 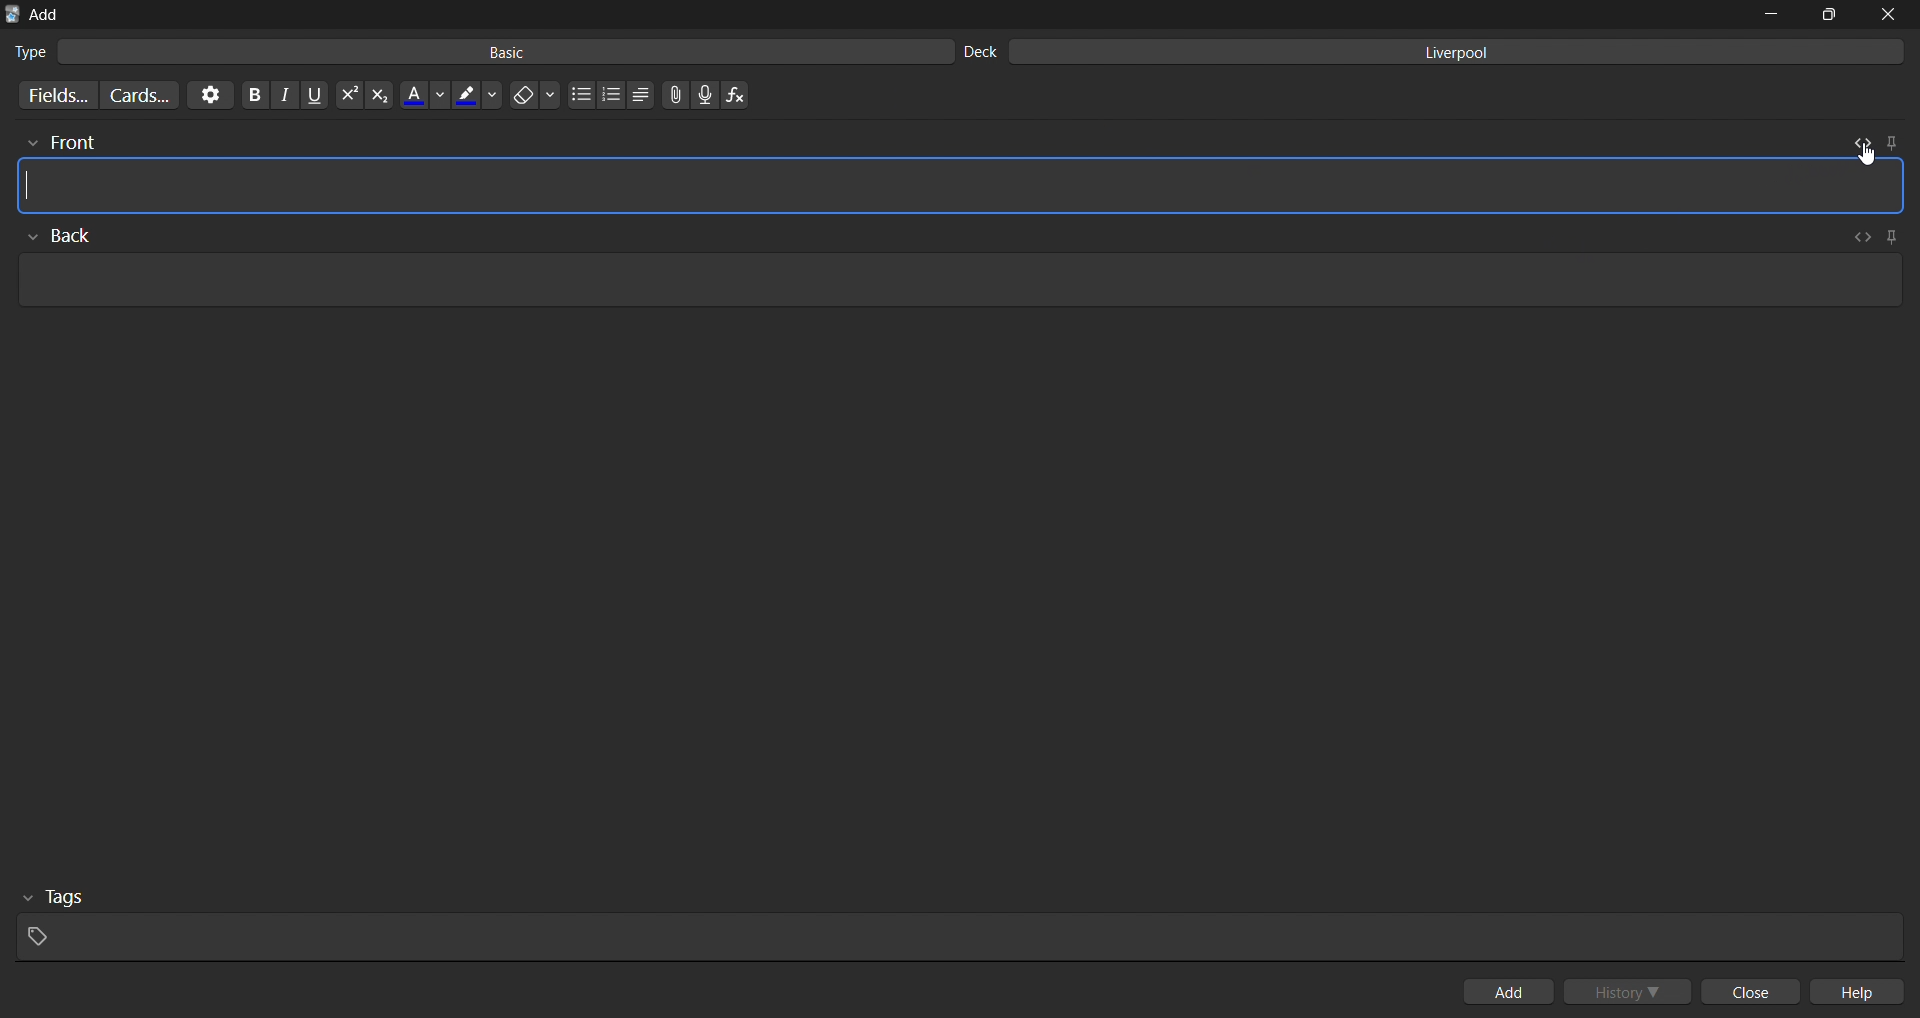 I want to click on line spacing, so click(x=640, y=95).